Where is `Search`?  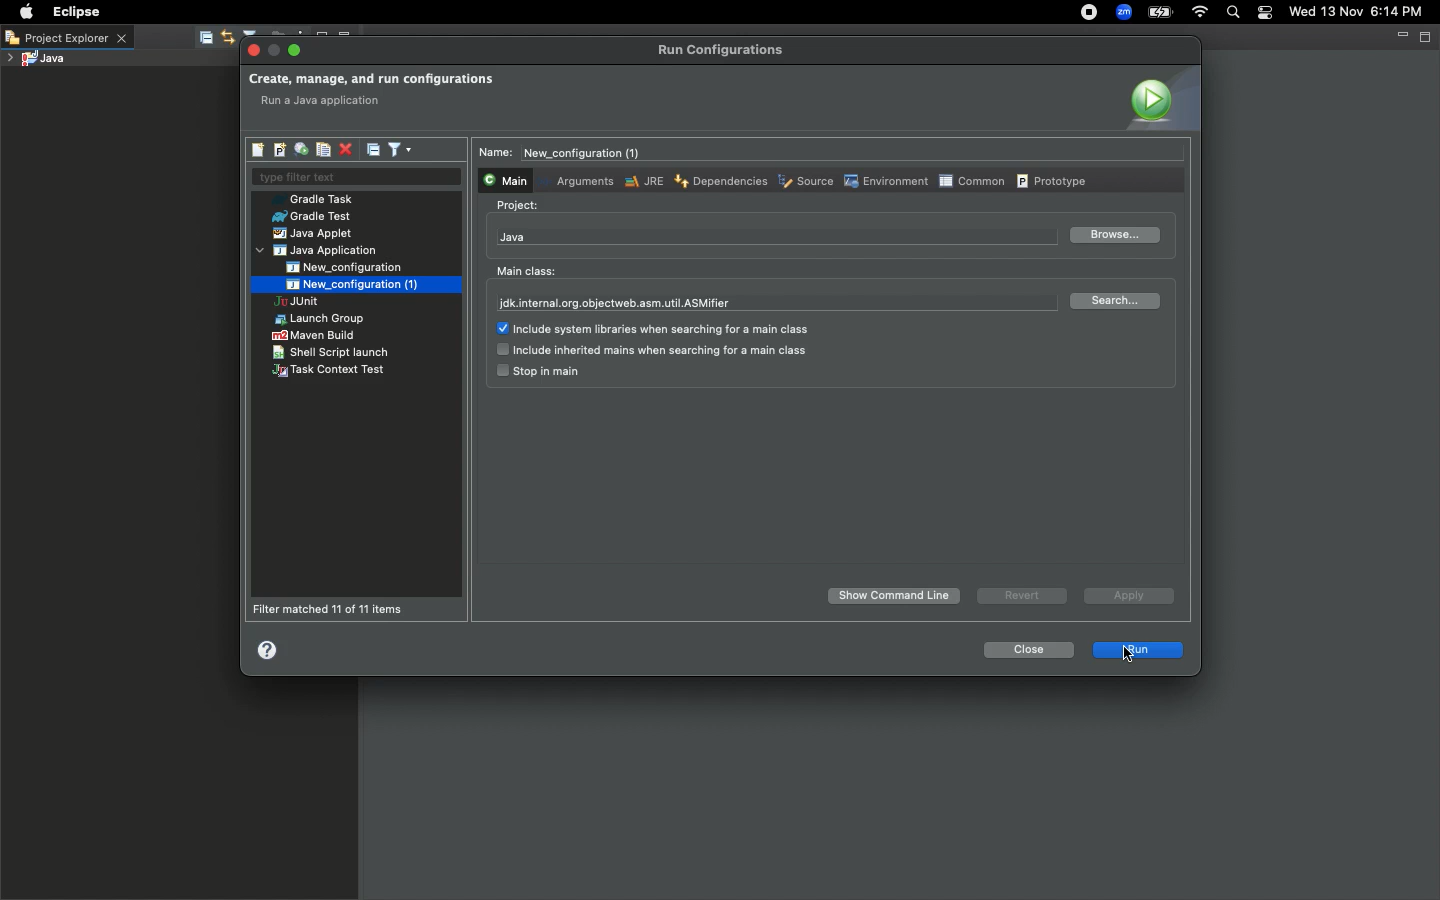
Search is located at coordinates (1232, 14).